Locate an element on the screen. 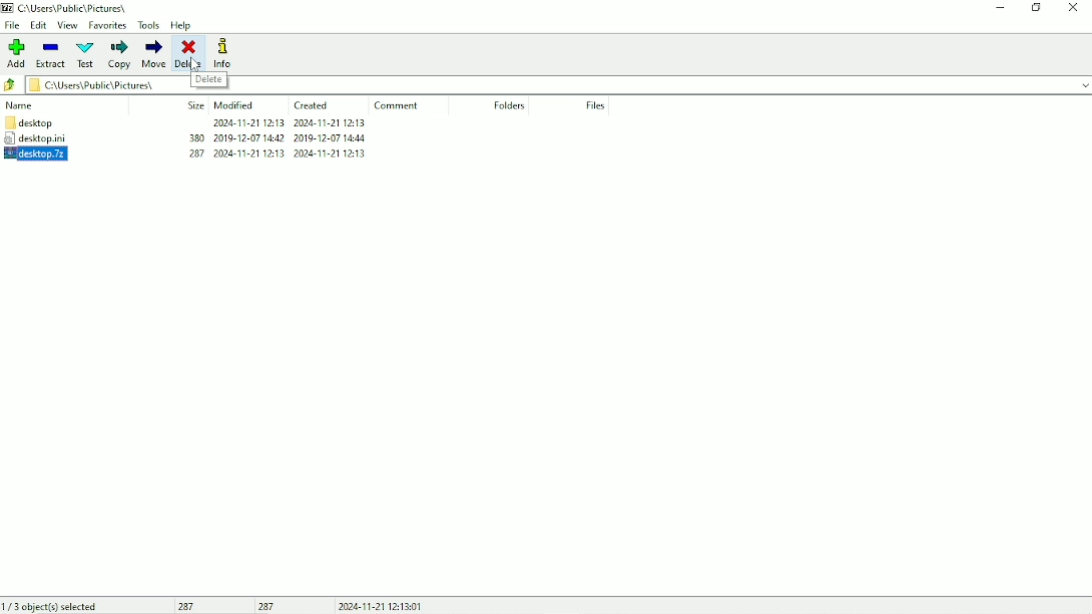 This screenshot has width=1092, height=614. c/Users\Publc\ Pictures is located at coordinates (79, 8).